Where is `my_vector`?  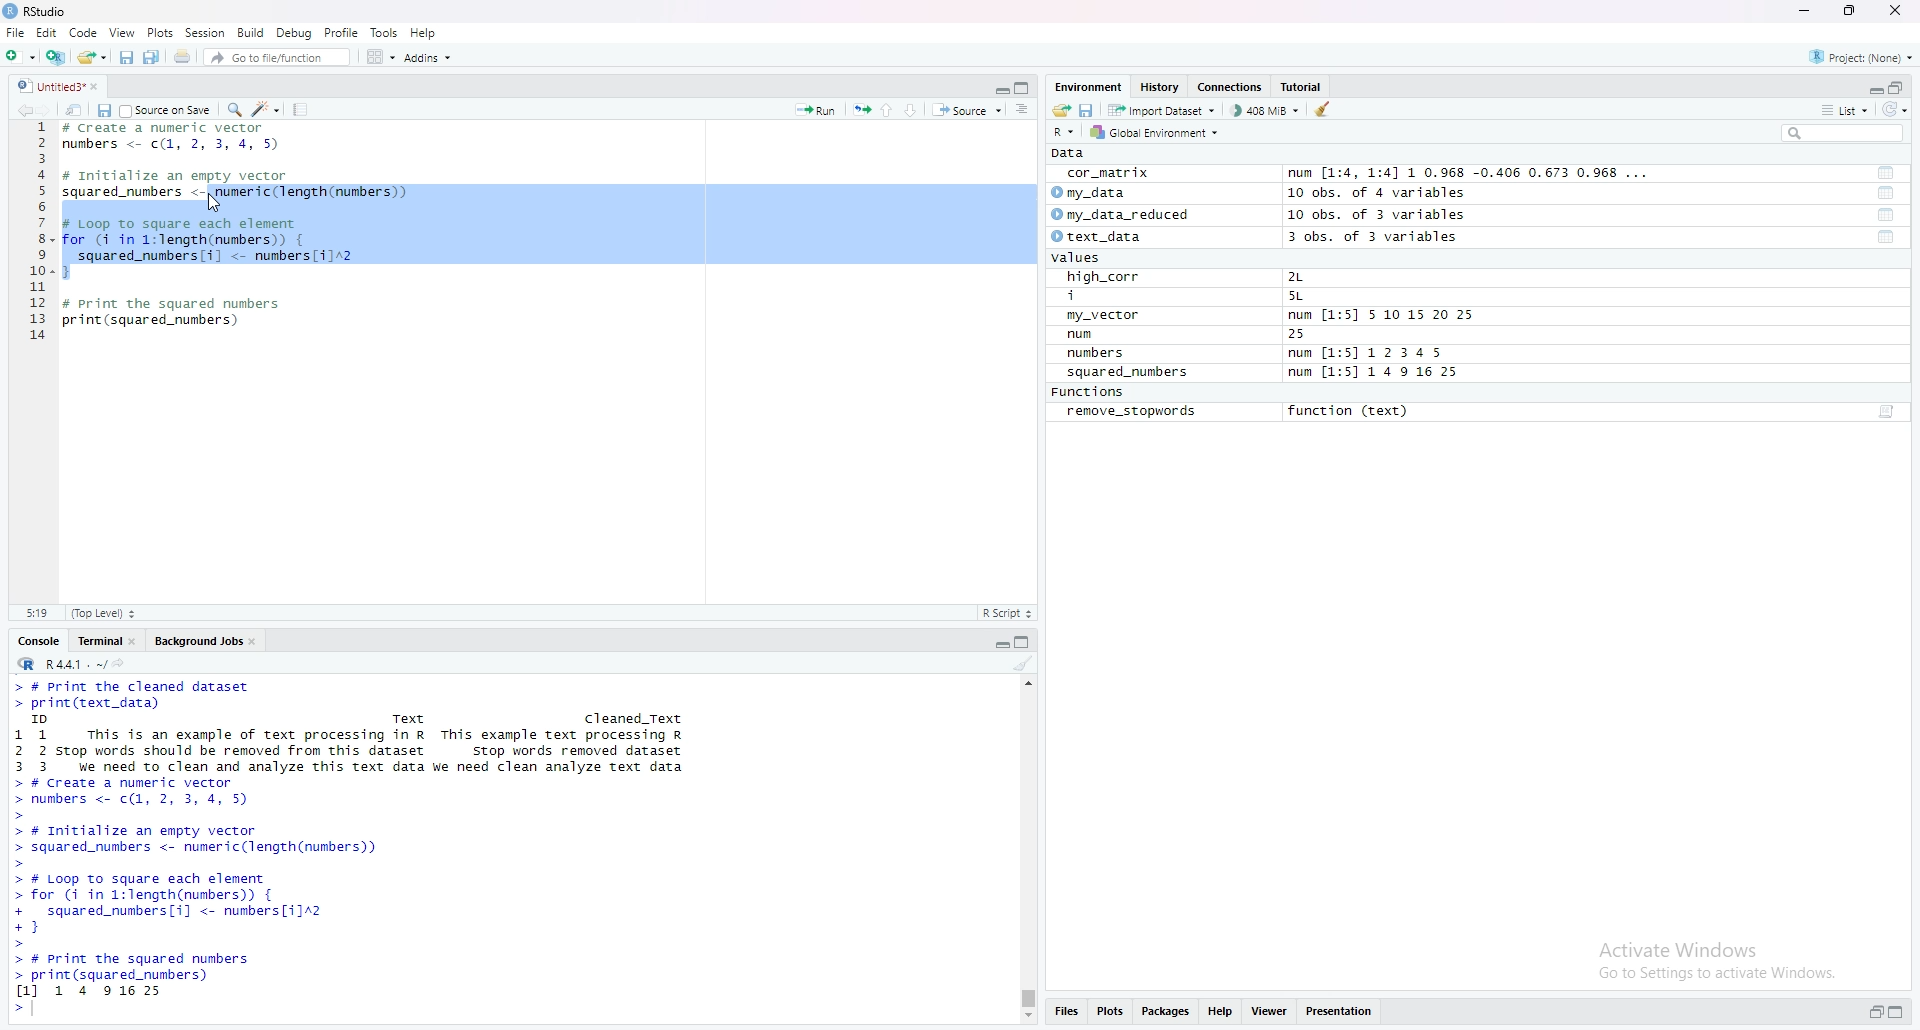
my_vector is located at coordinates (1105, 316).